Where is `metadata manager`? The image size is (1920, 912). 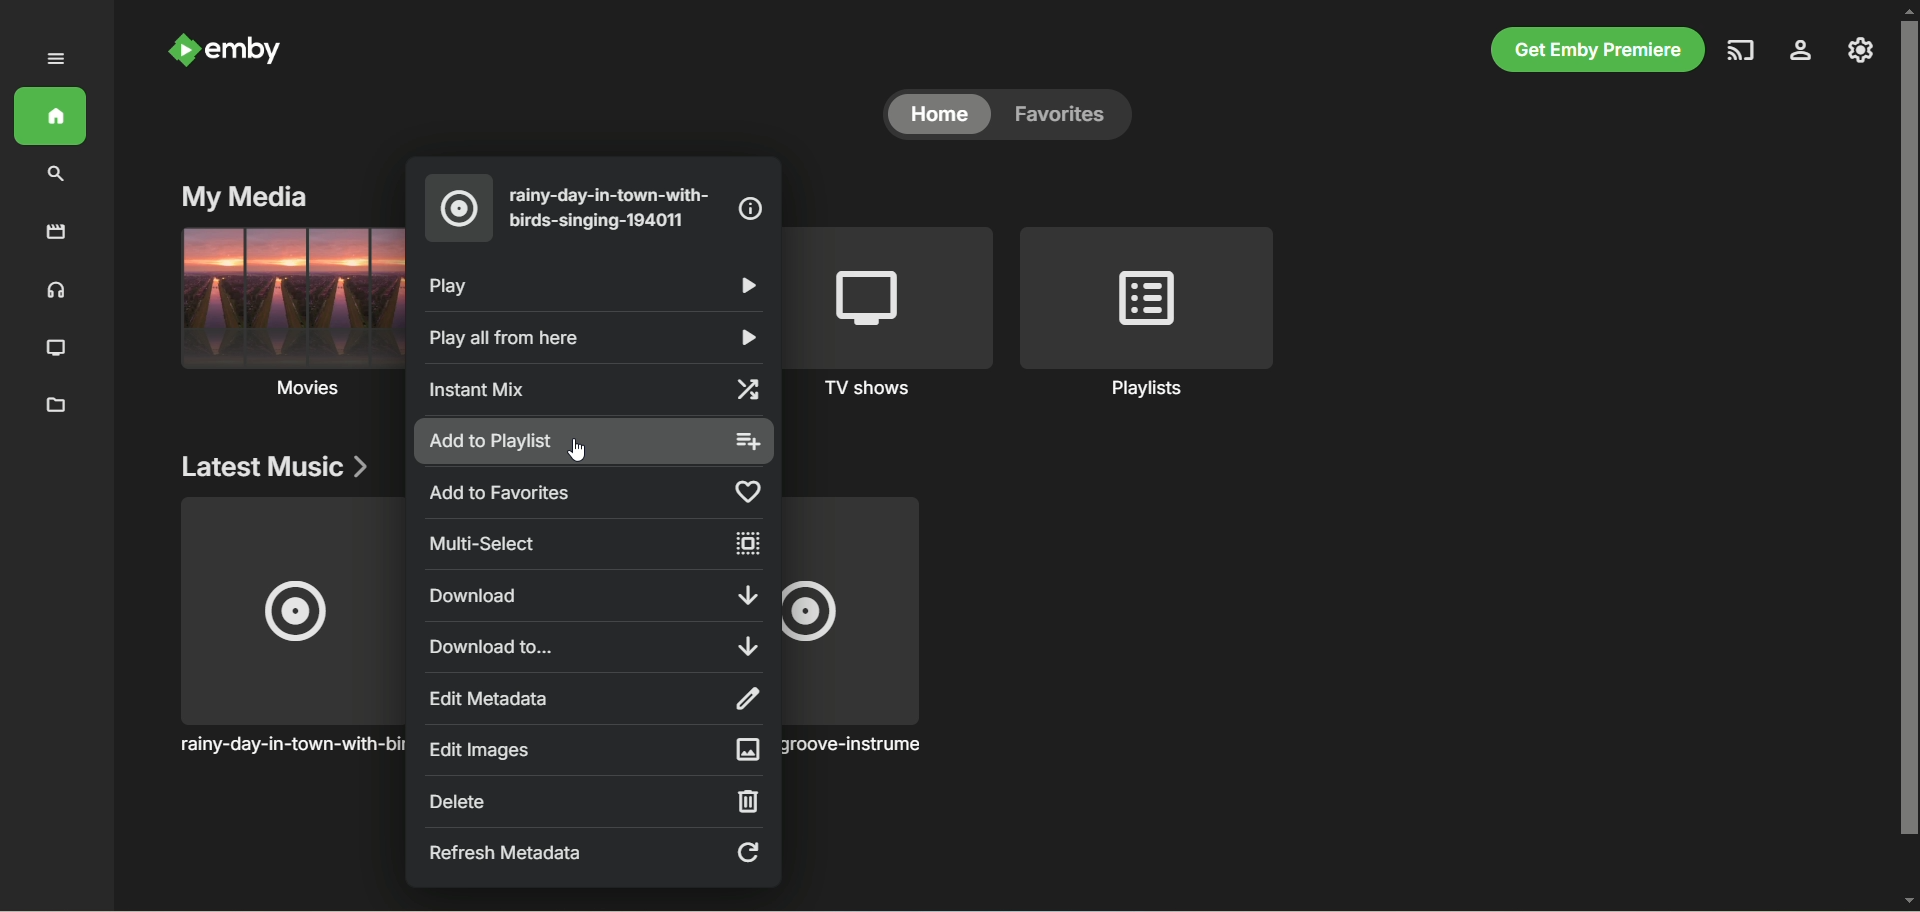 metadata manager is located at coordinates (57, 408).